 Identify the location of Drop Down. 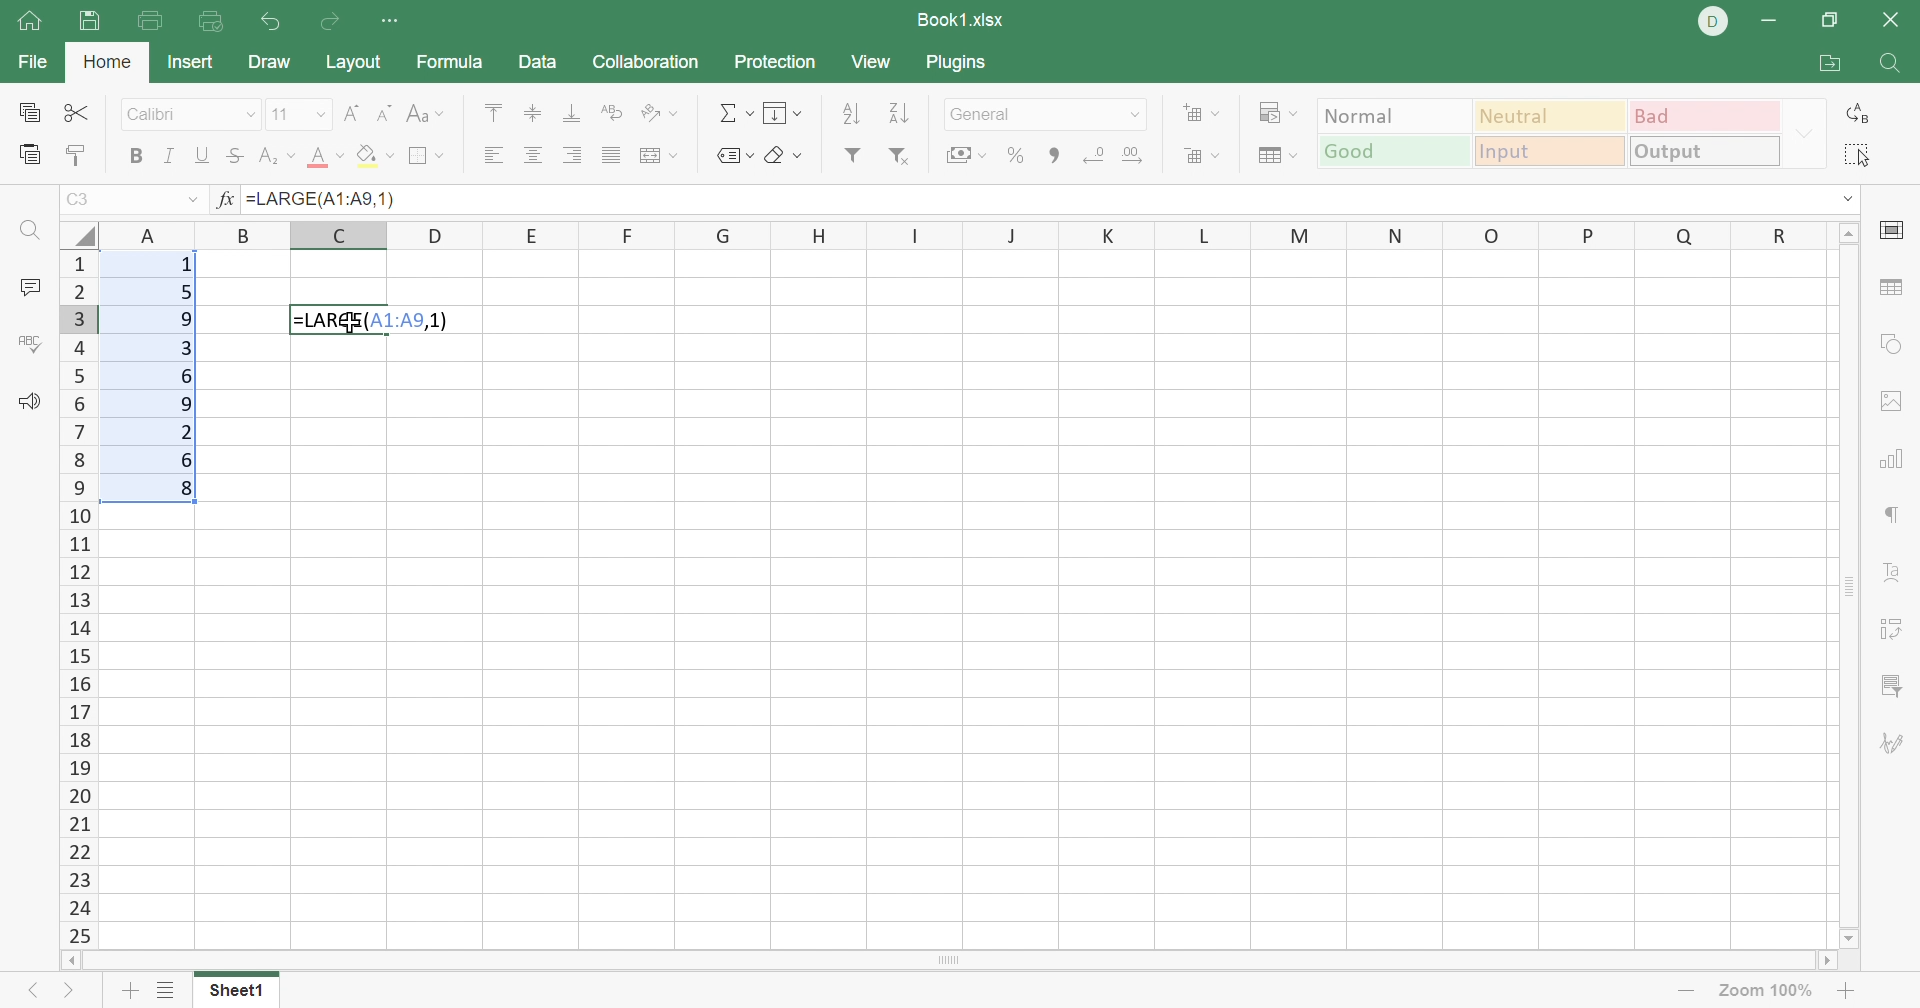
(323, 116).